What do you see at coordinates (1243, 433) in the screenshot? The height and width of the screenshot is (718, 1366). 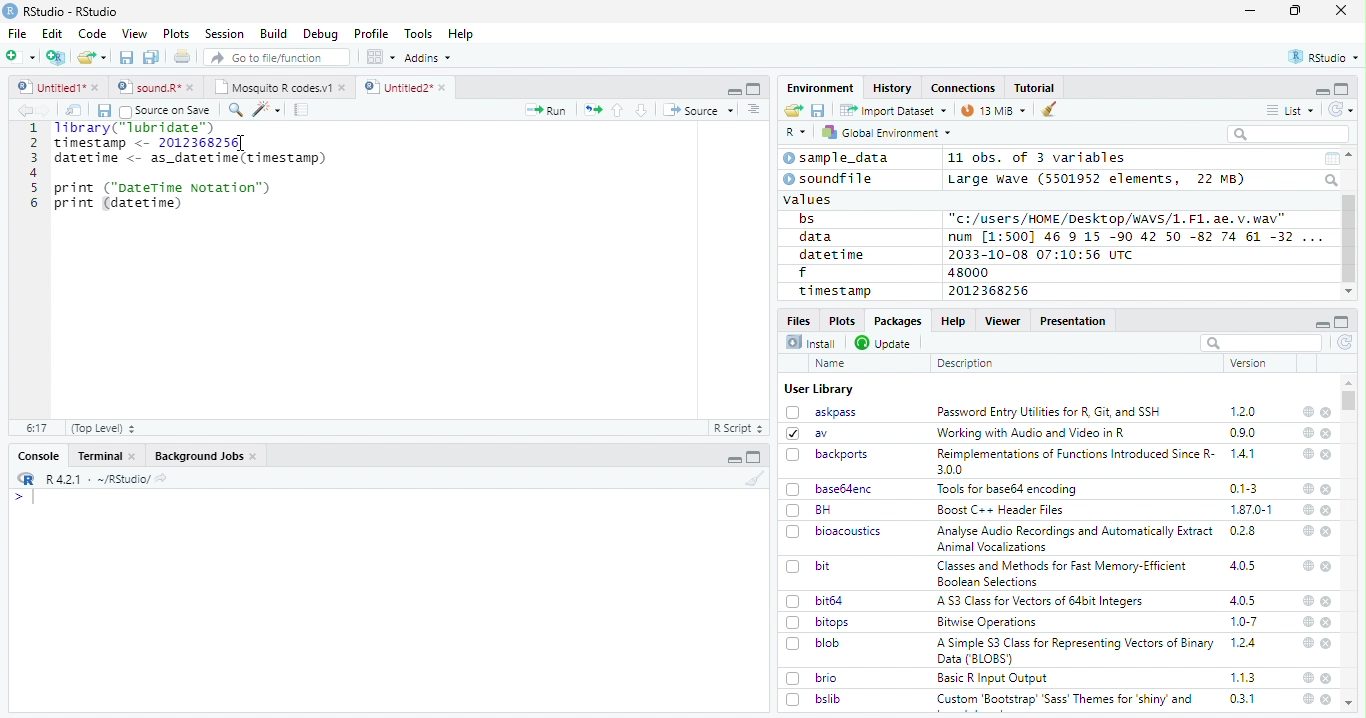 I see `0.9.0` at bounding box center [1243, 433].